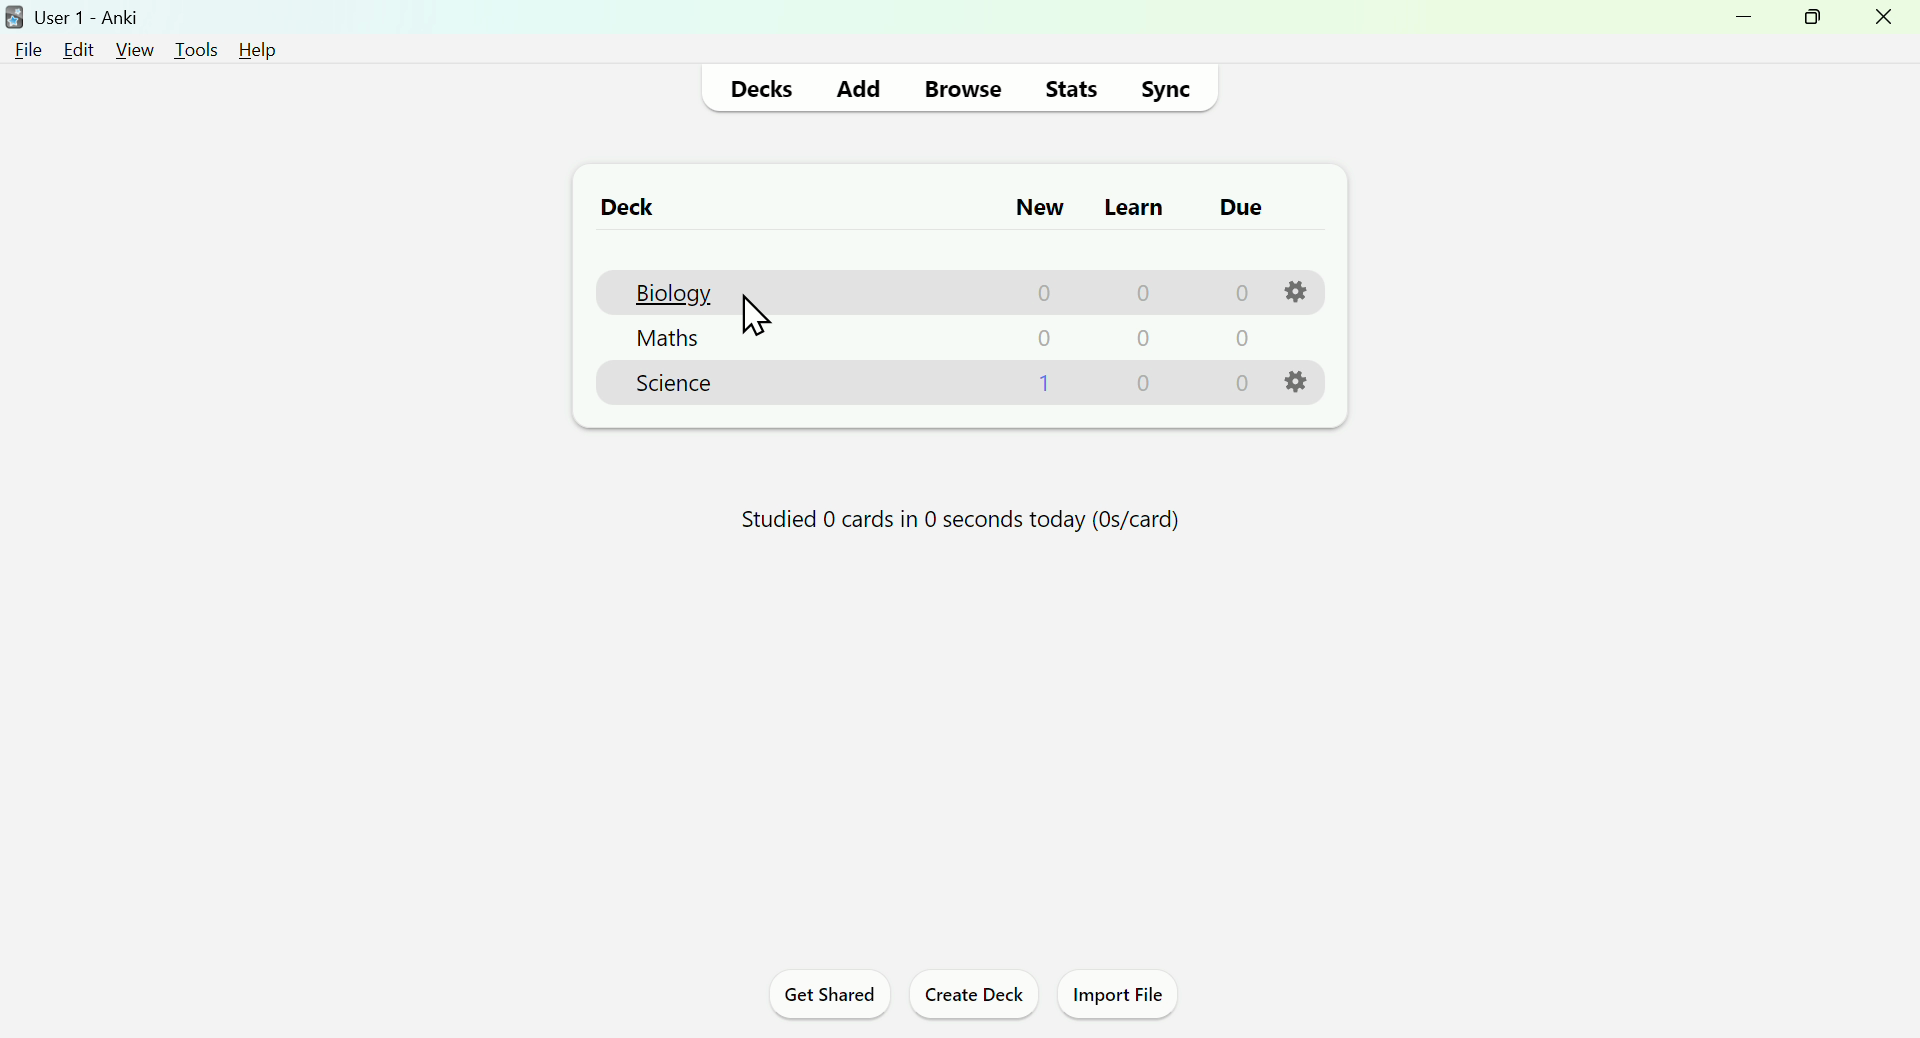  I want to click on 0, so click(1141, 342).